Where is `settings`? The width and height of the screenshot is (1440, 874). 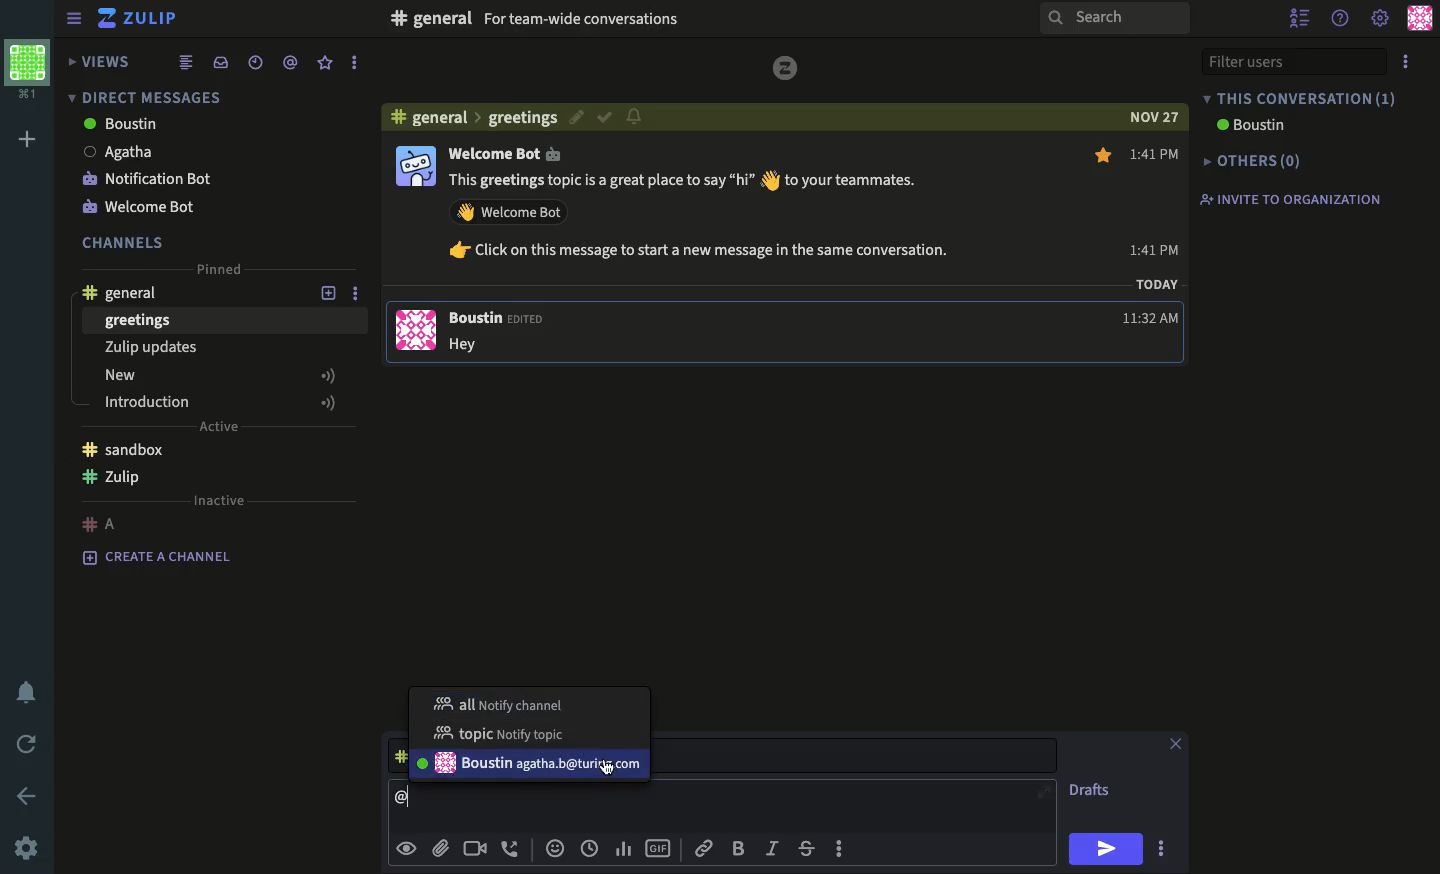
settings is located at coordinates (1381, 20).